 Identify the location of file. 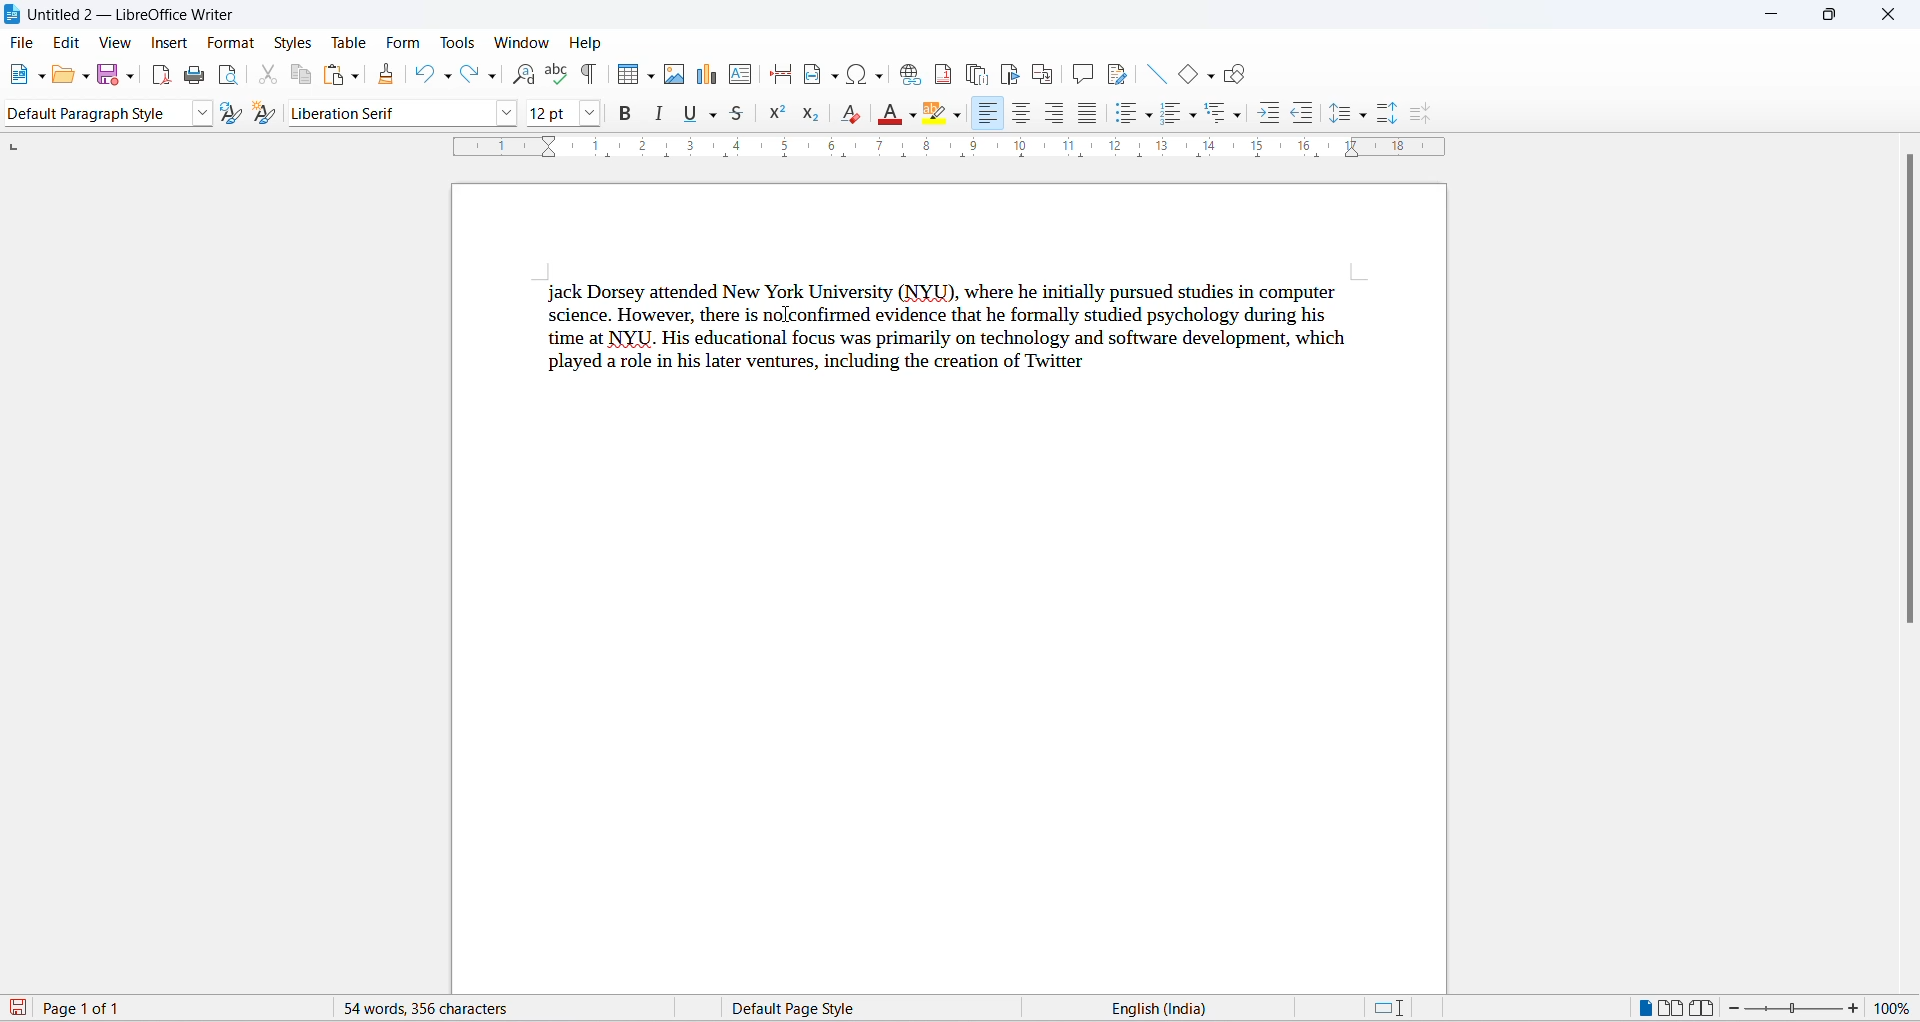
(25, 44).